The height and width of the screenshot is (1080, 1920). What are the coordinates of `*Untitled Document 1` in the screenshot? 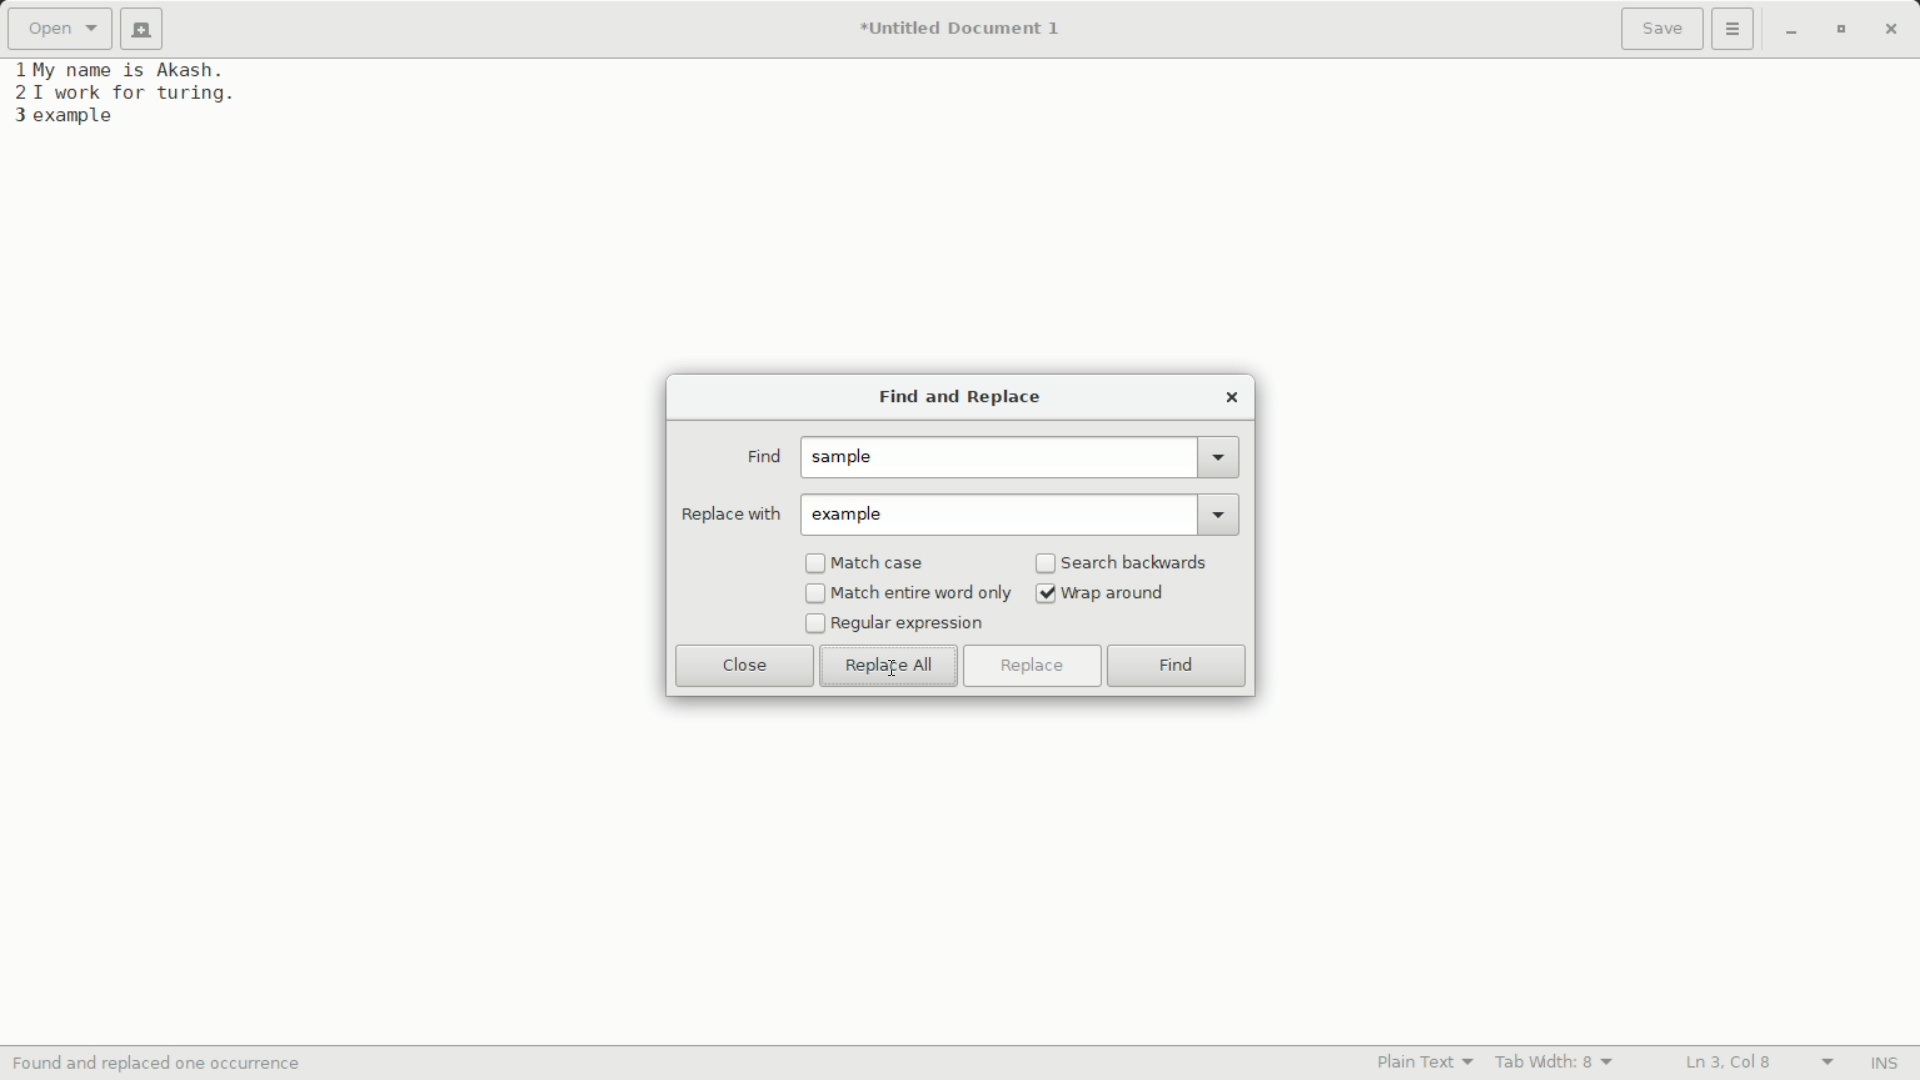 It's located at (960, 31).